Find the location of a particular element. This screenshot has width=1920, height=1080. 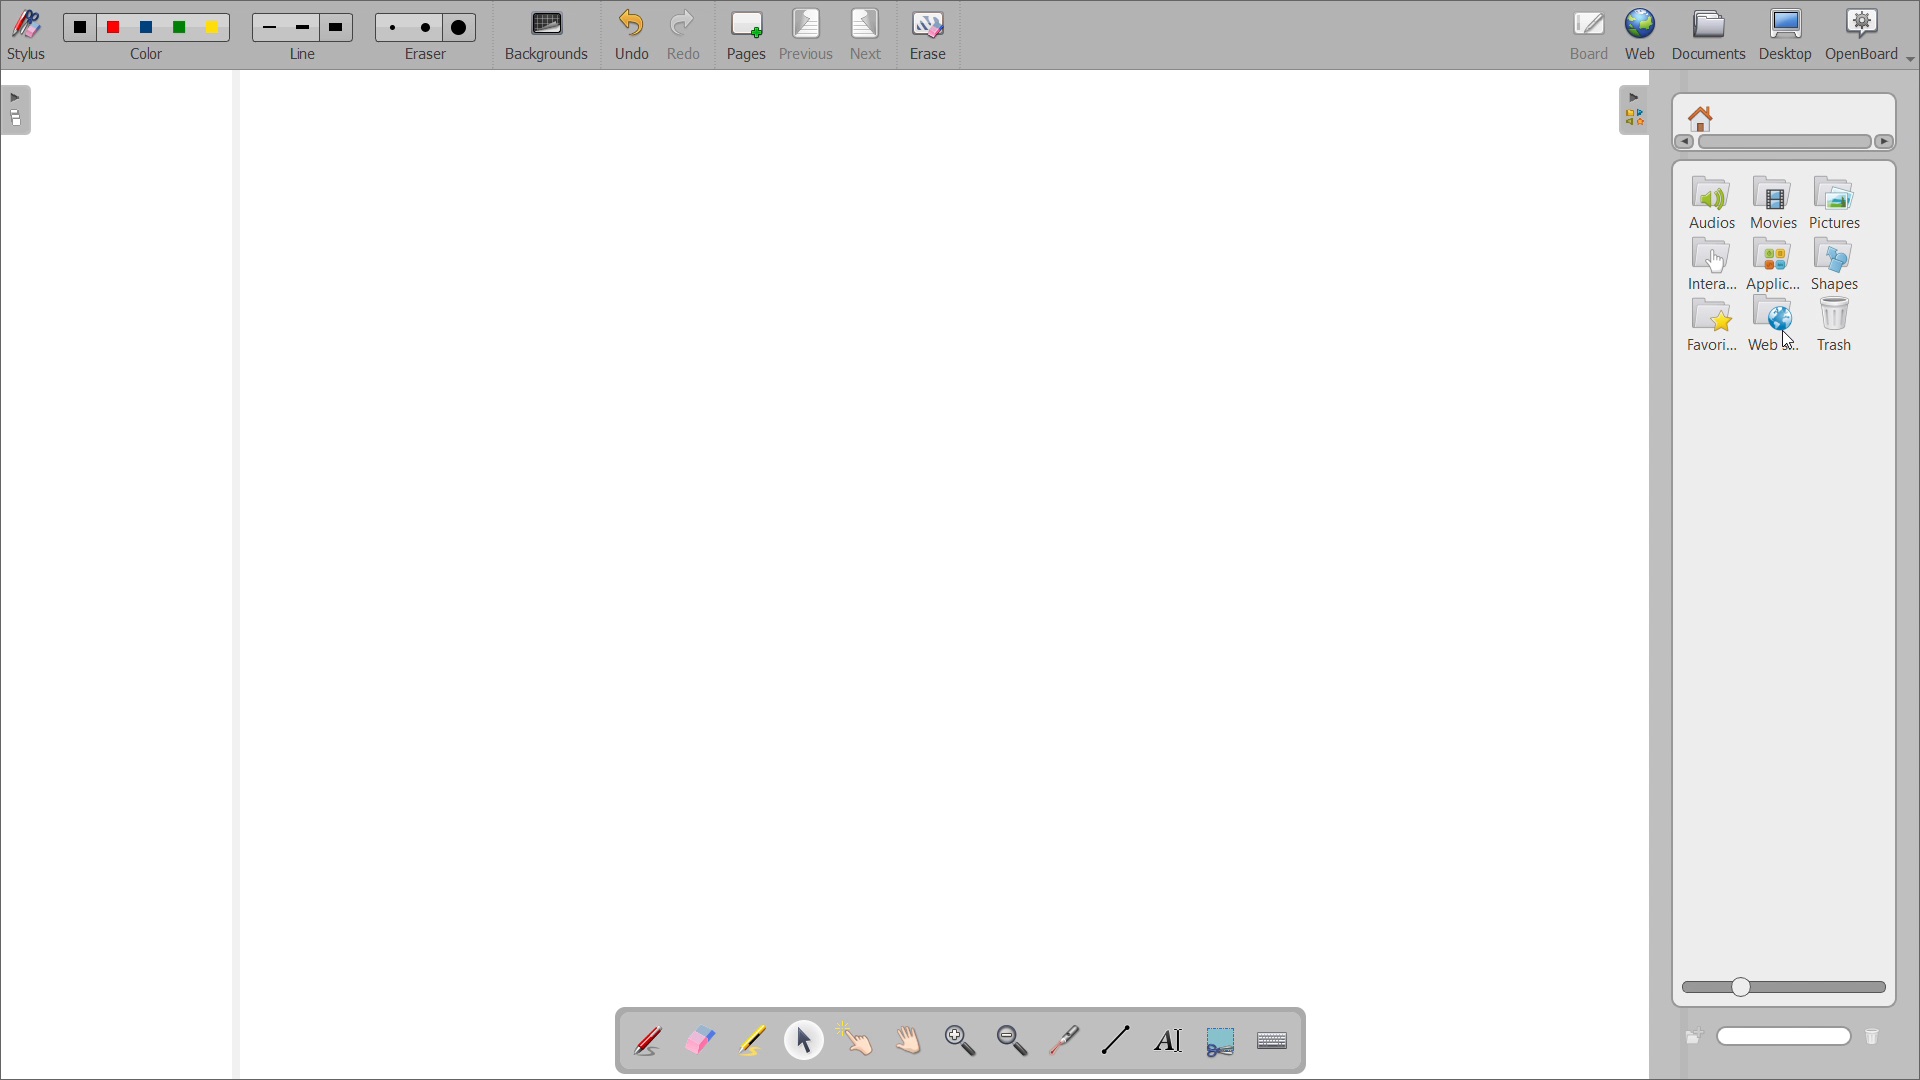

highlighter is located at coordinates (751, 1041).